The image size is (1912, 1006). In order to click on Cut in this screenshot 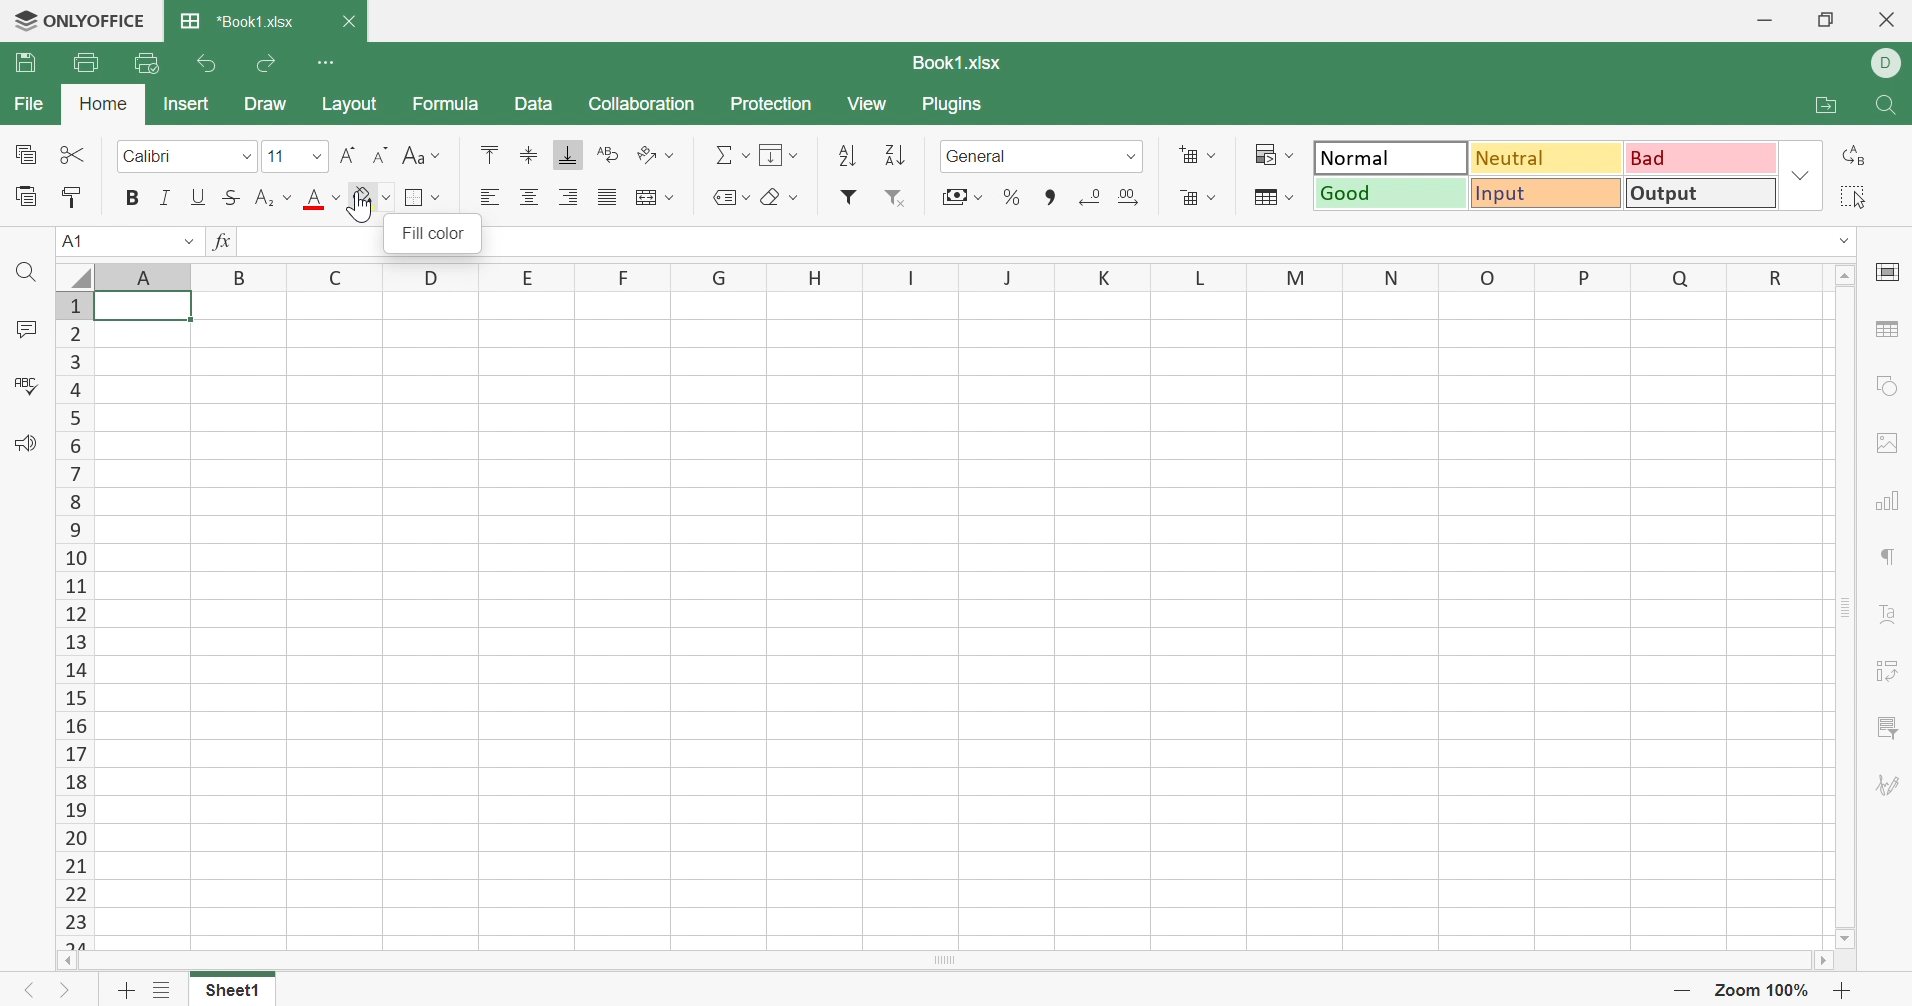, I will do `click(71, 149)`.